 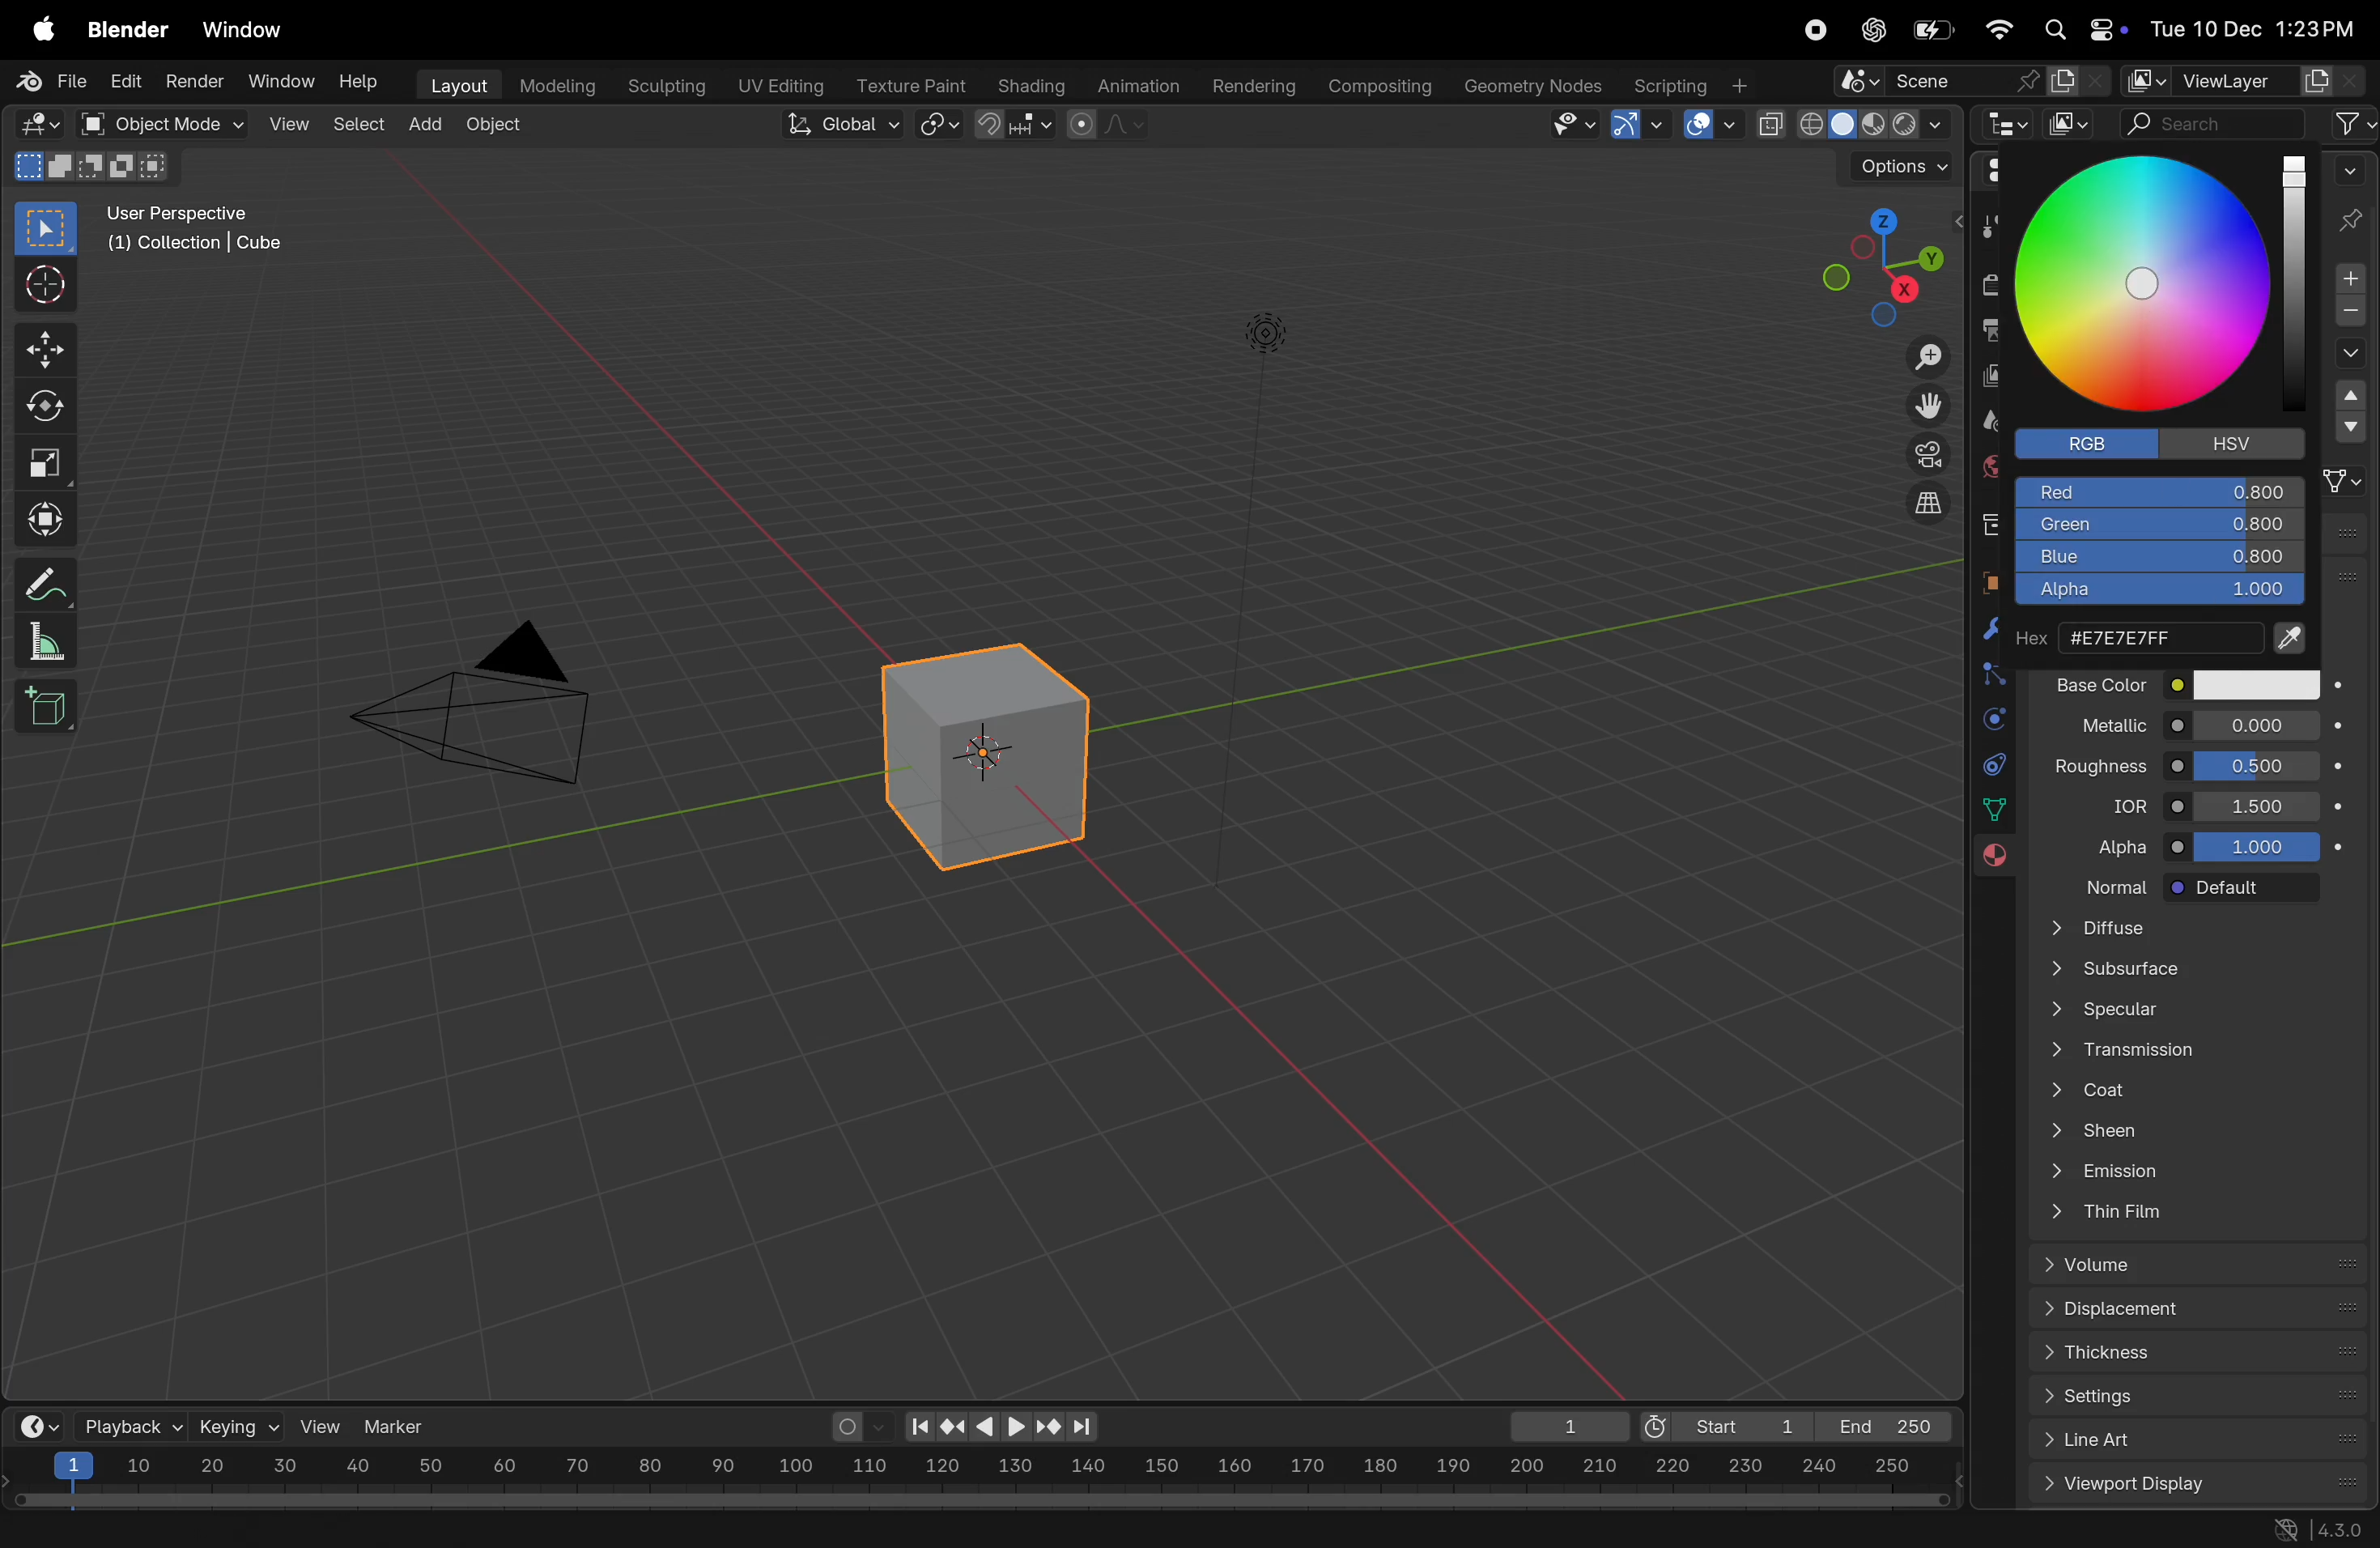 I want to click on proportional editing objects, so click(x=1110, y=127).